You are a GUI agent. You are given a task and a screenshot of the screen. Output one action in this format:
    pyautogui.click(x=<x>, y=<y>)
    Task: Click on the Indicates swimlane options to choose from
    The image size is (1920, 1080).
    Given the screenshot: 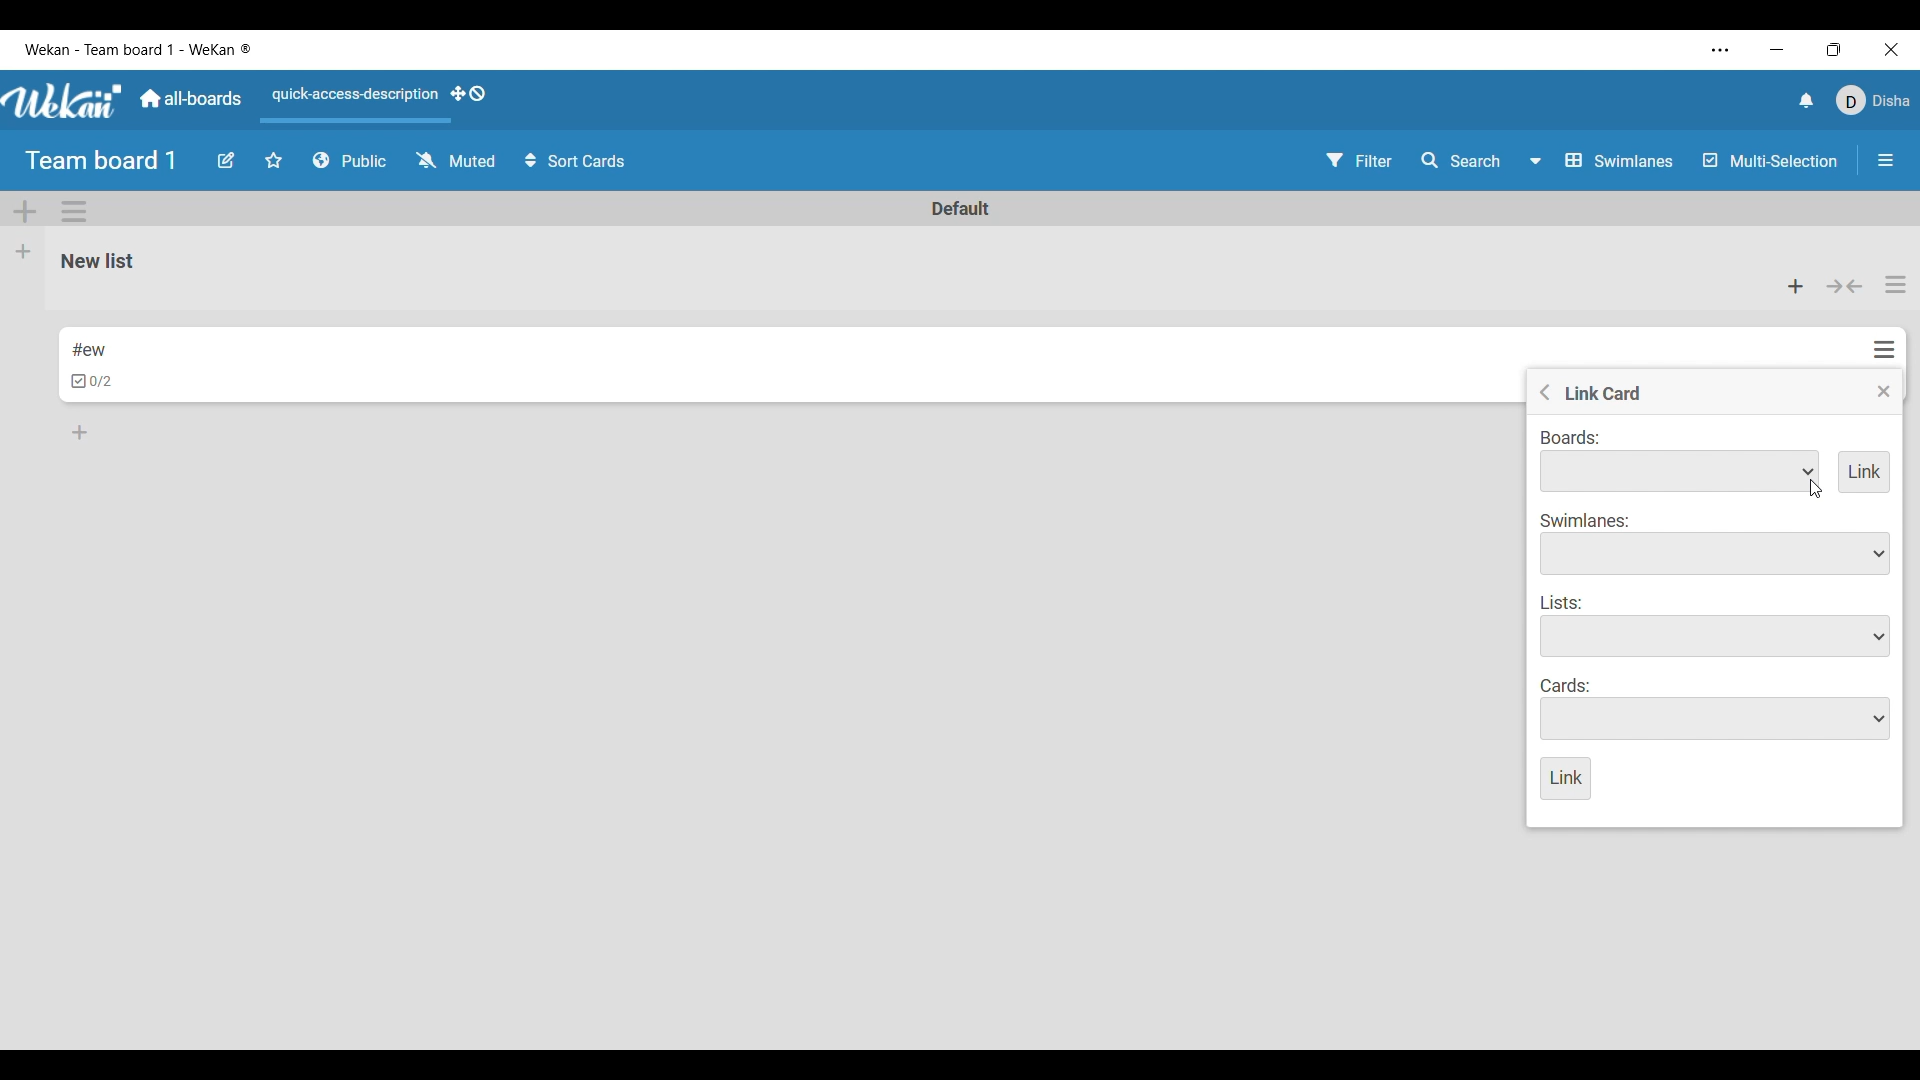 What is the action you would take?
    pyautogui.click(x=1585, y=520)
    